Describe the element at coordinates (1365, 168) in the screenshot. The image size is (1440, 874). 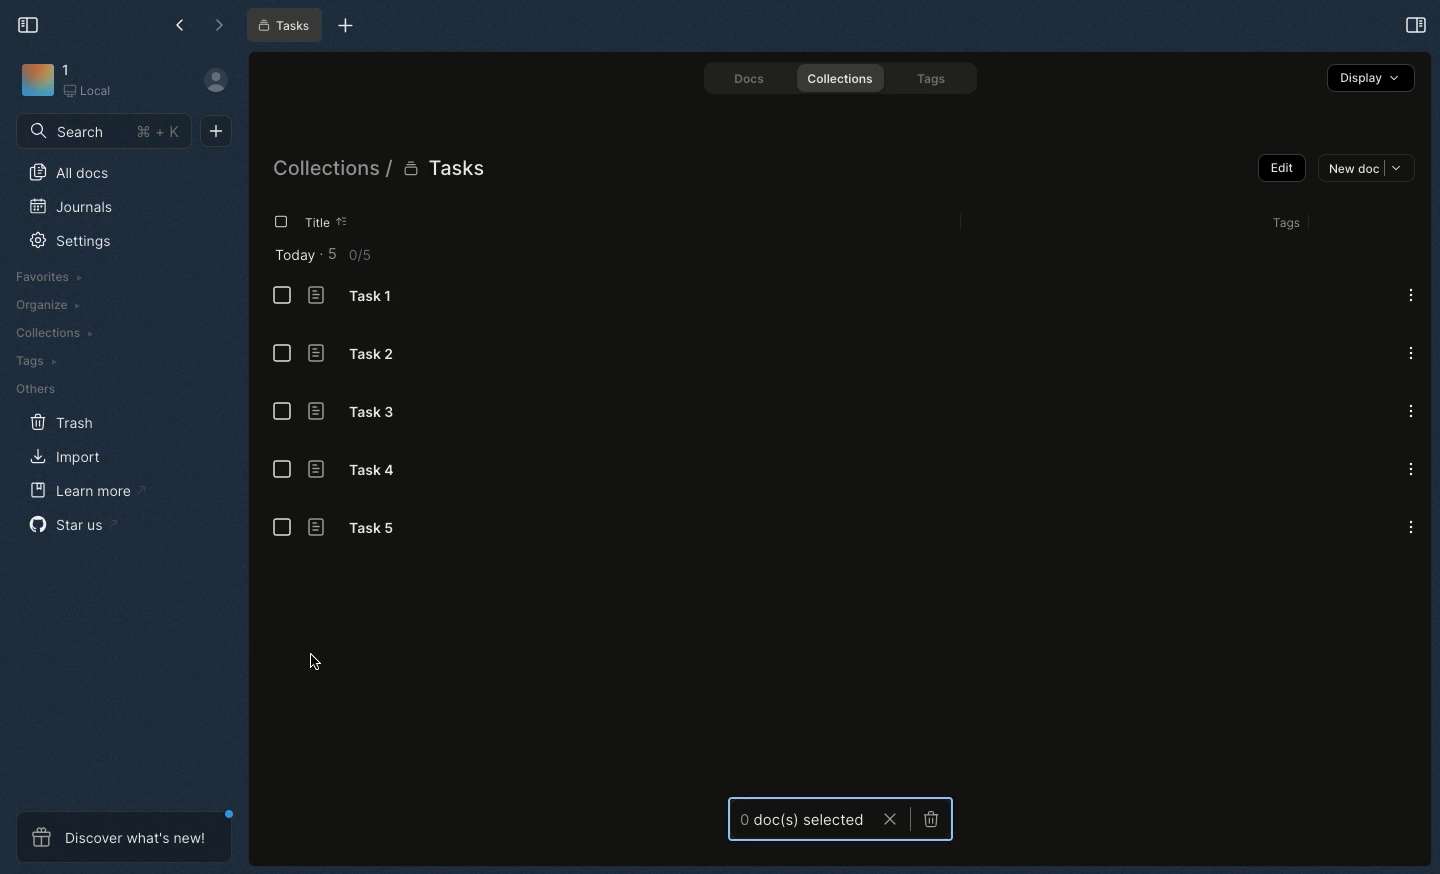
I see `New doc` at that location.